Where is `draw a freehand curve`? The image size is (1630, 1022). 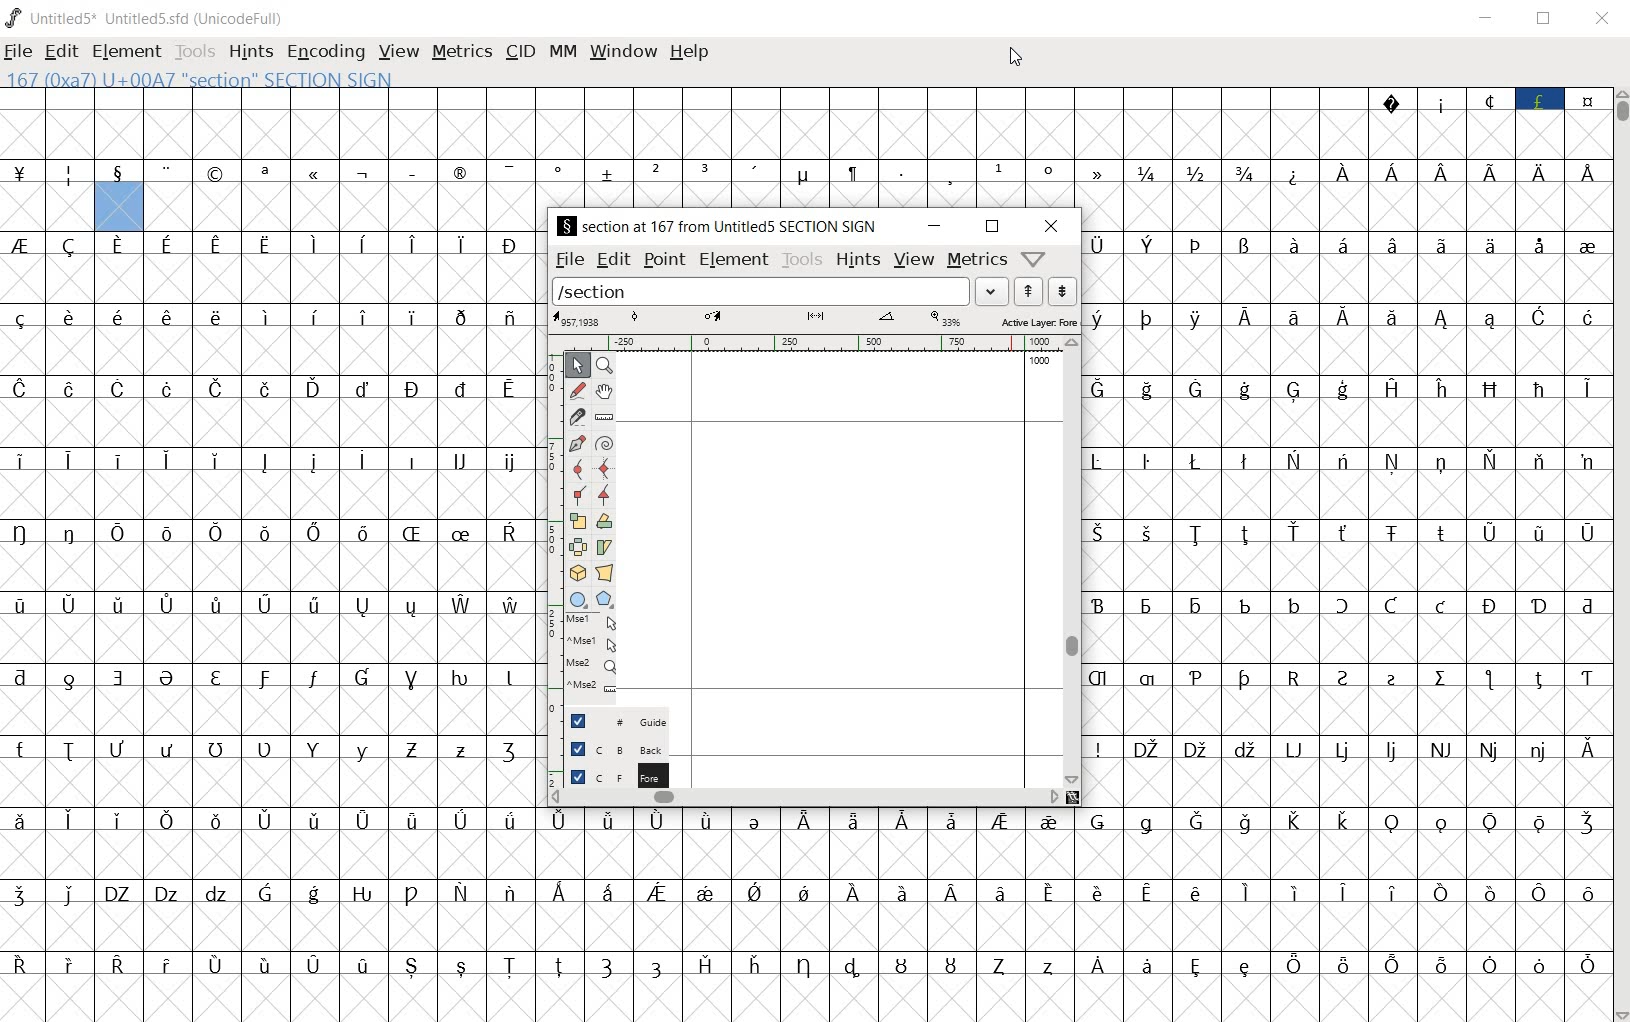 draw a freehand curve is located at coordinates (577, 388).